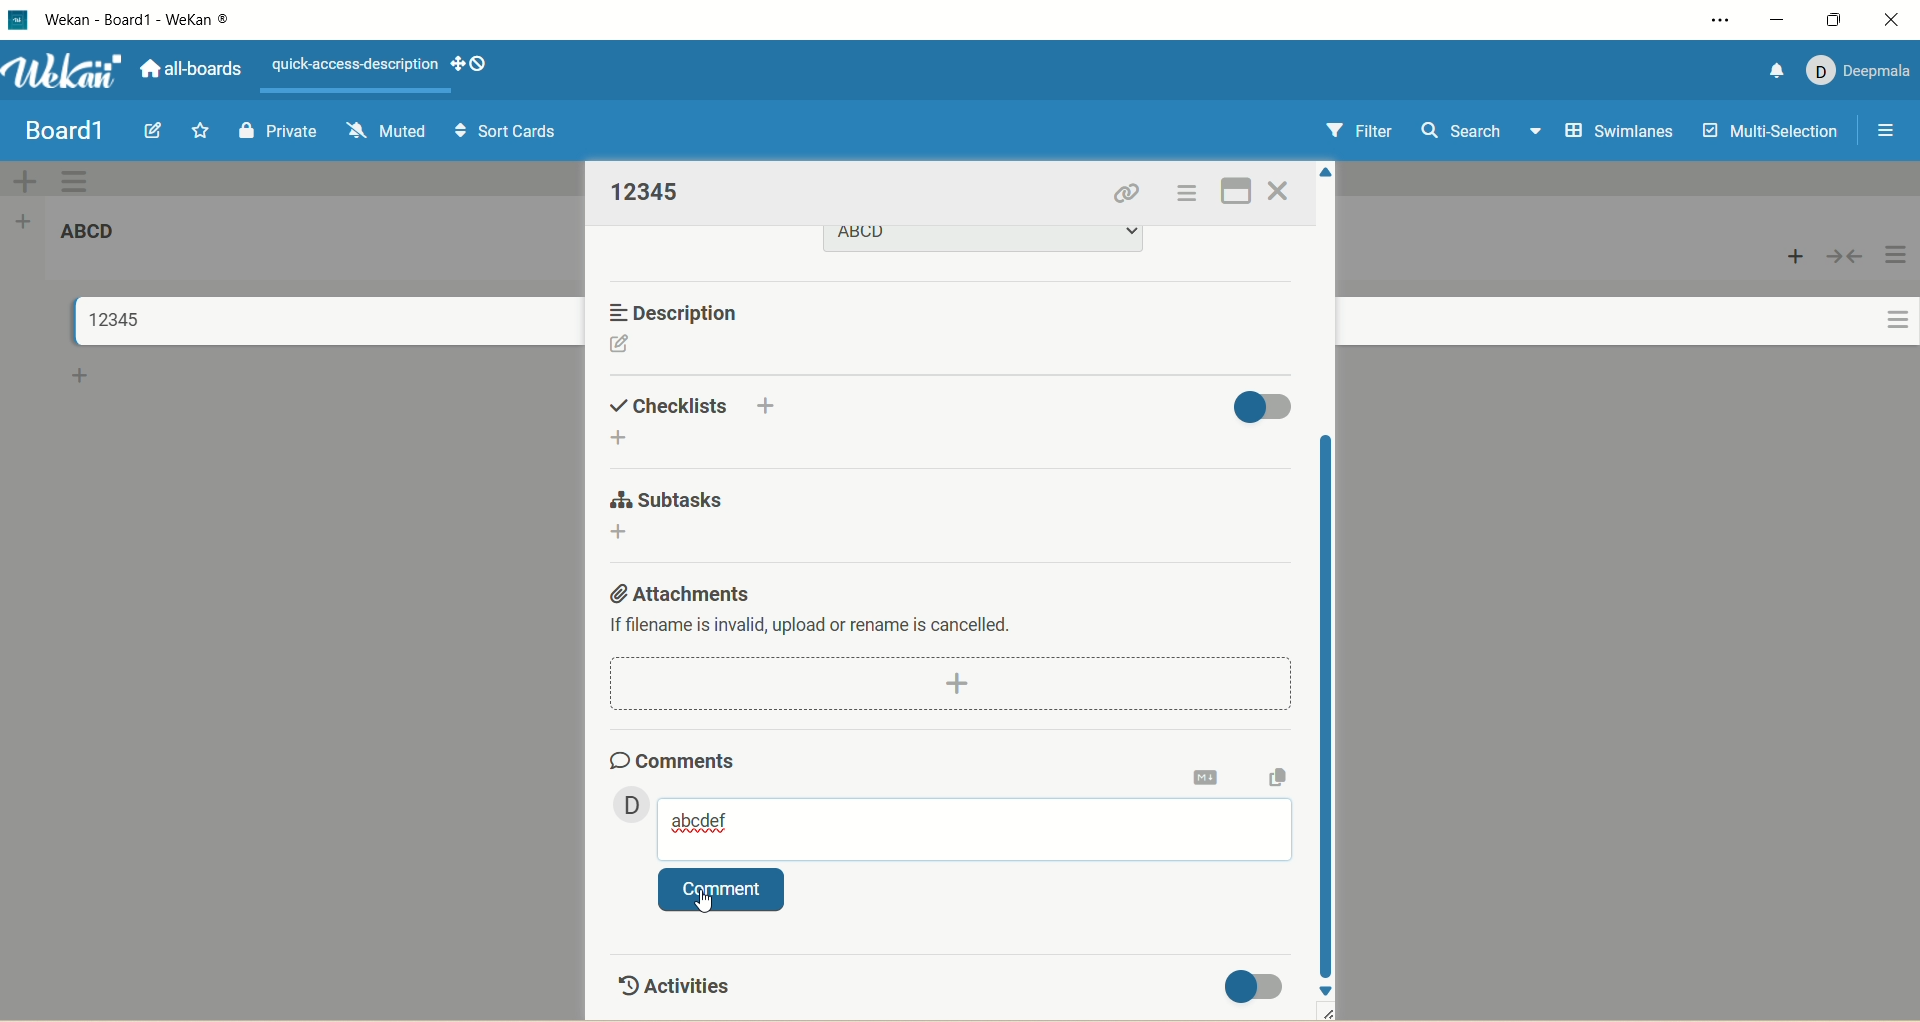  I want to click on add, so click(617, 533).